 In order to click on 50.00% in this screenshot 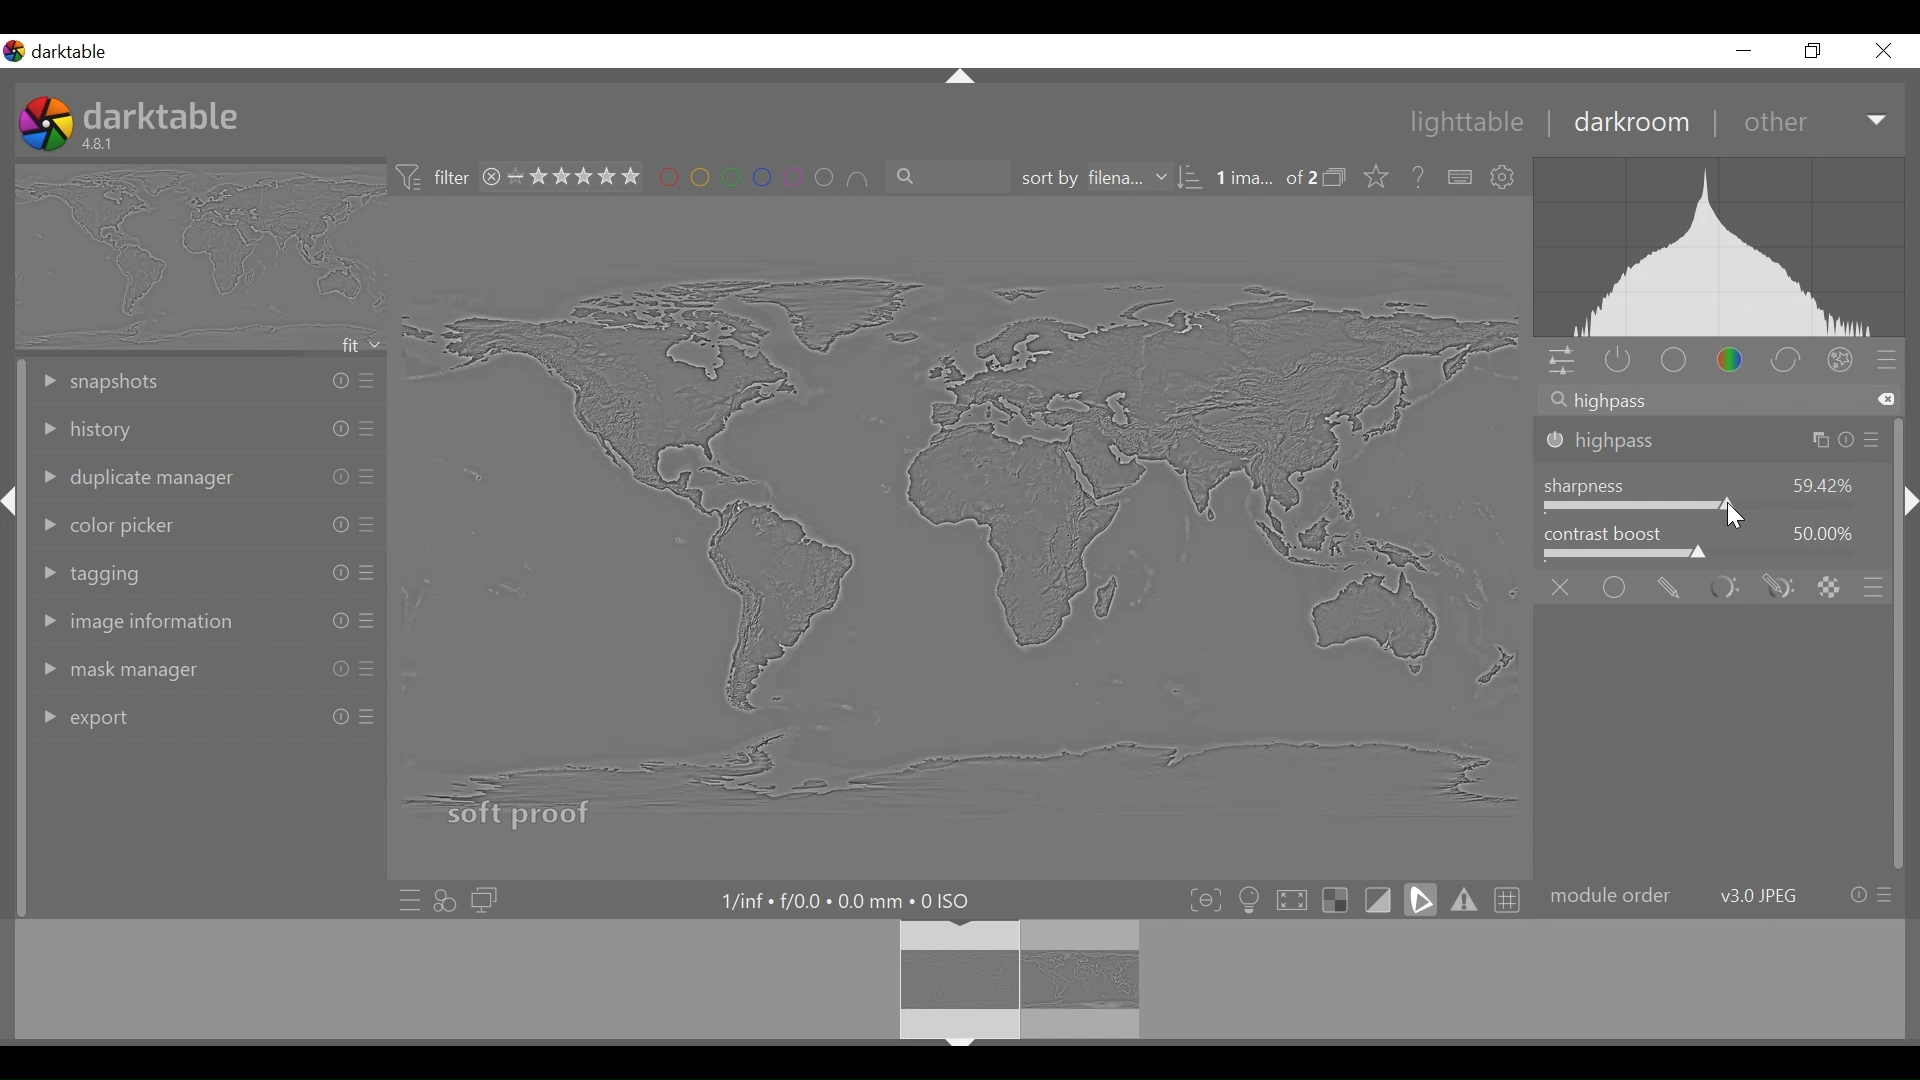, I will do `click(1822, 483)`.